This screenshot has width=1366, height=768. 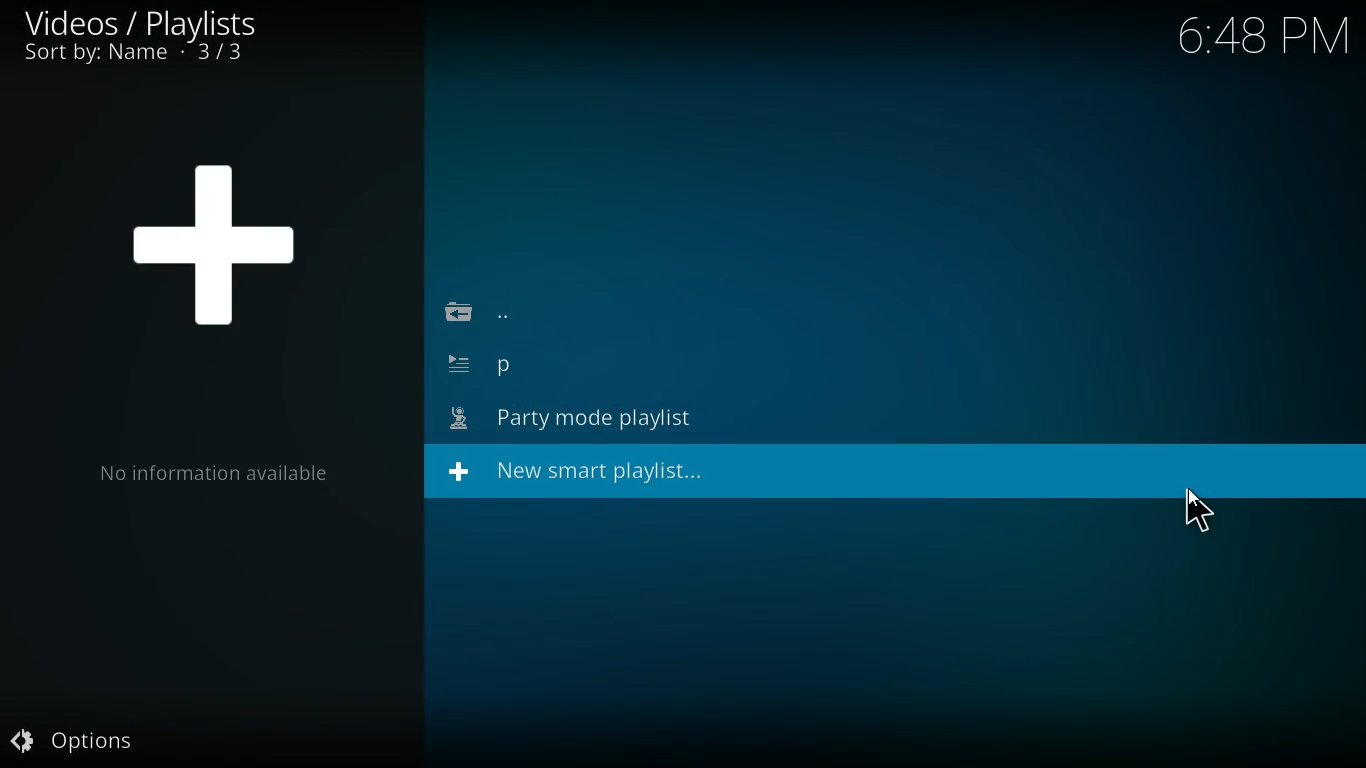 What do you see at coordinates (595, 371) in the screenshot?
I see `new file` at bounding box center [595, 371].